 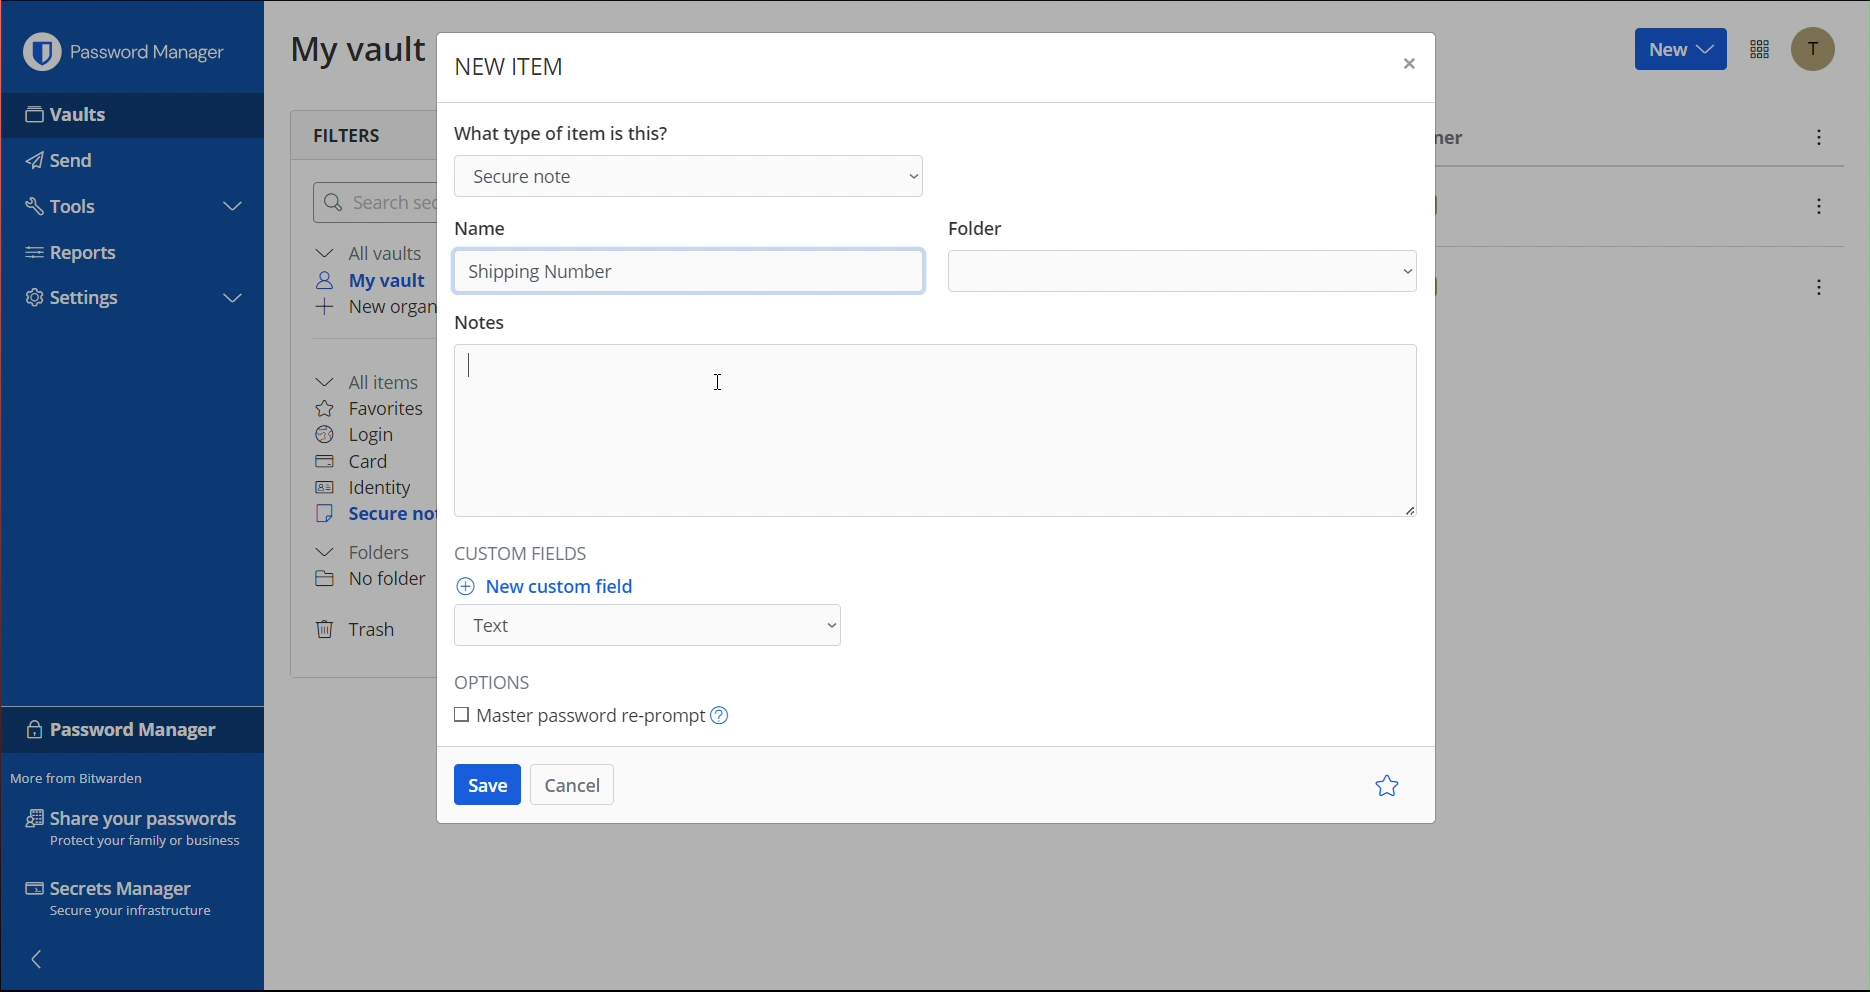 What do you see at coordinates (940, 420) in the screenshot?
I see `Notes` at bounding box center [940, 420].